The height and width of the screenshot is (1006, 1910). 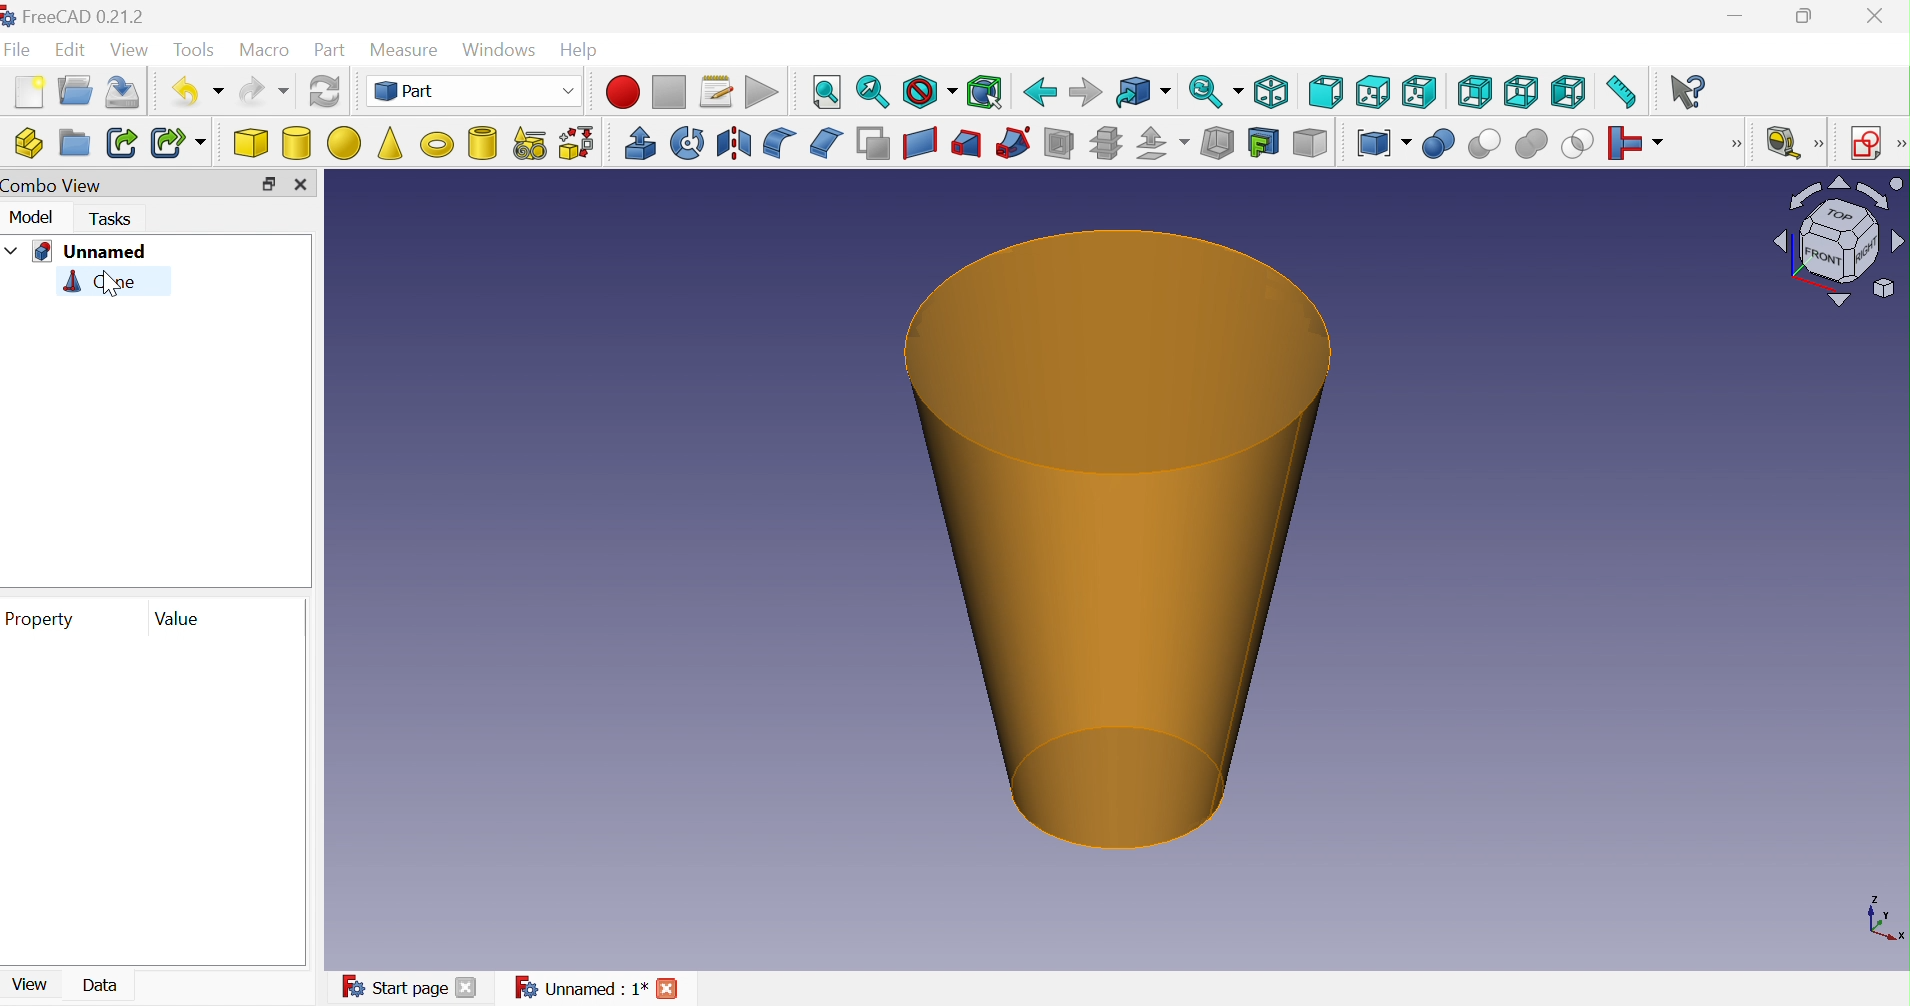 What do you see at coordinates (31, 91) in the screenshot?
I see `New` at bounding box center [31, 91].